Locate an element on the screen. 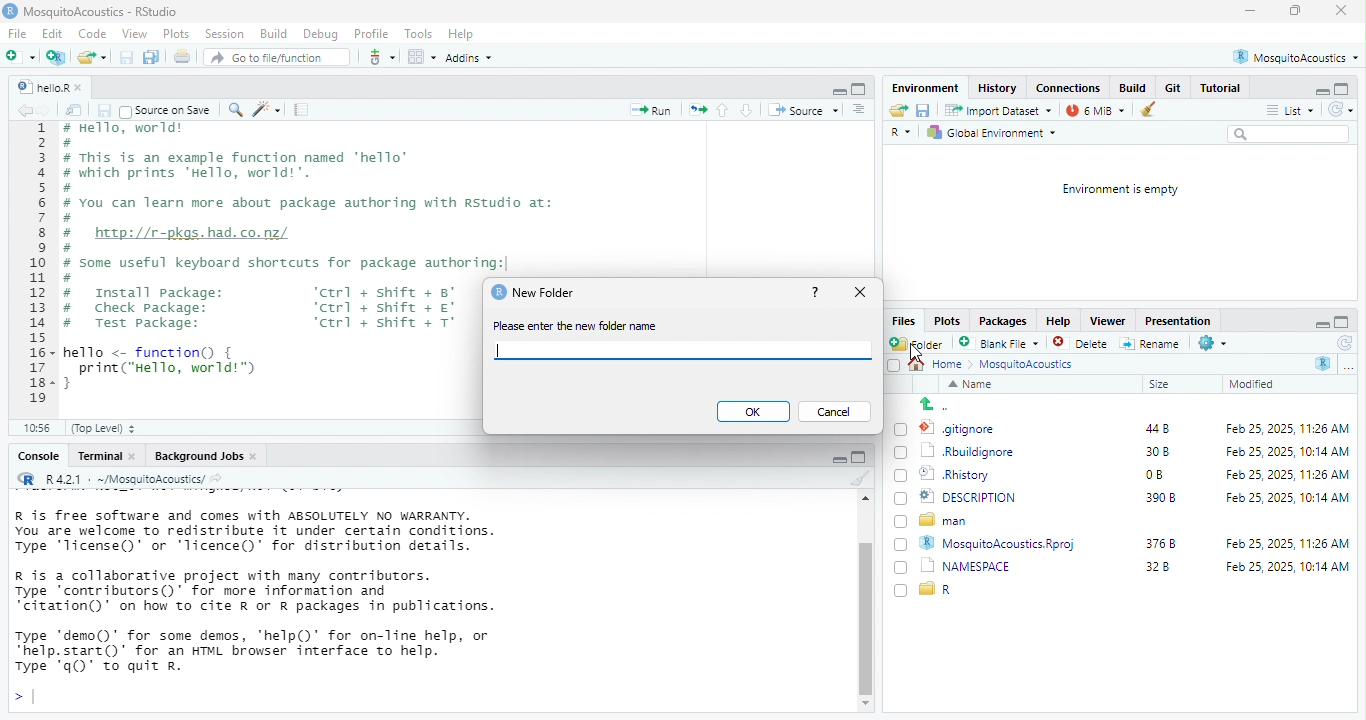  go forward to the next source location is located at coordinates (51, 111).